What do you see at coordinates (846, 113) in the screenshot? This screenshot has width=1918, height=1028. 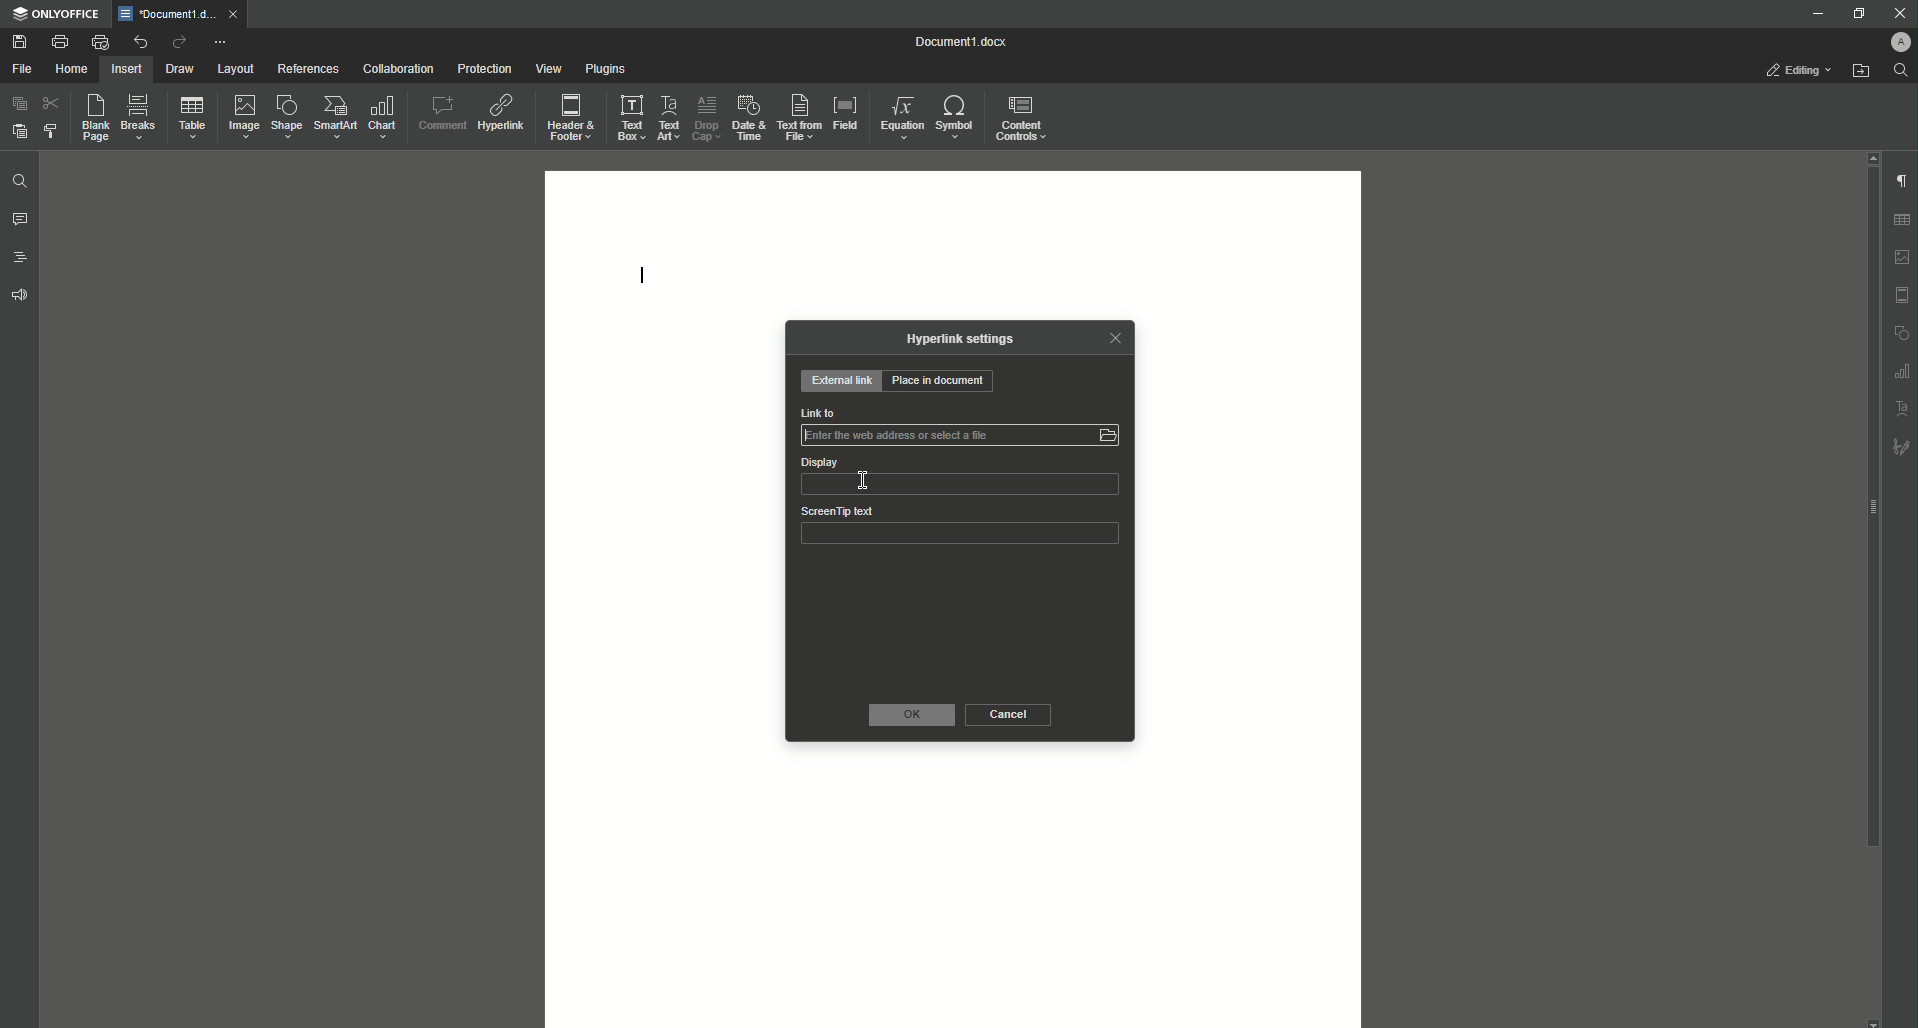 I see `Field` at bounding box center [846, 113].